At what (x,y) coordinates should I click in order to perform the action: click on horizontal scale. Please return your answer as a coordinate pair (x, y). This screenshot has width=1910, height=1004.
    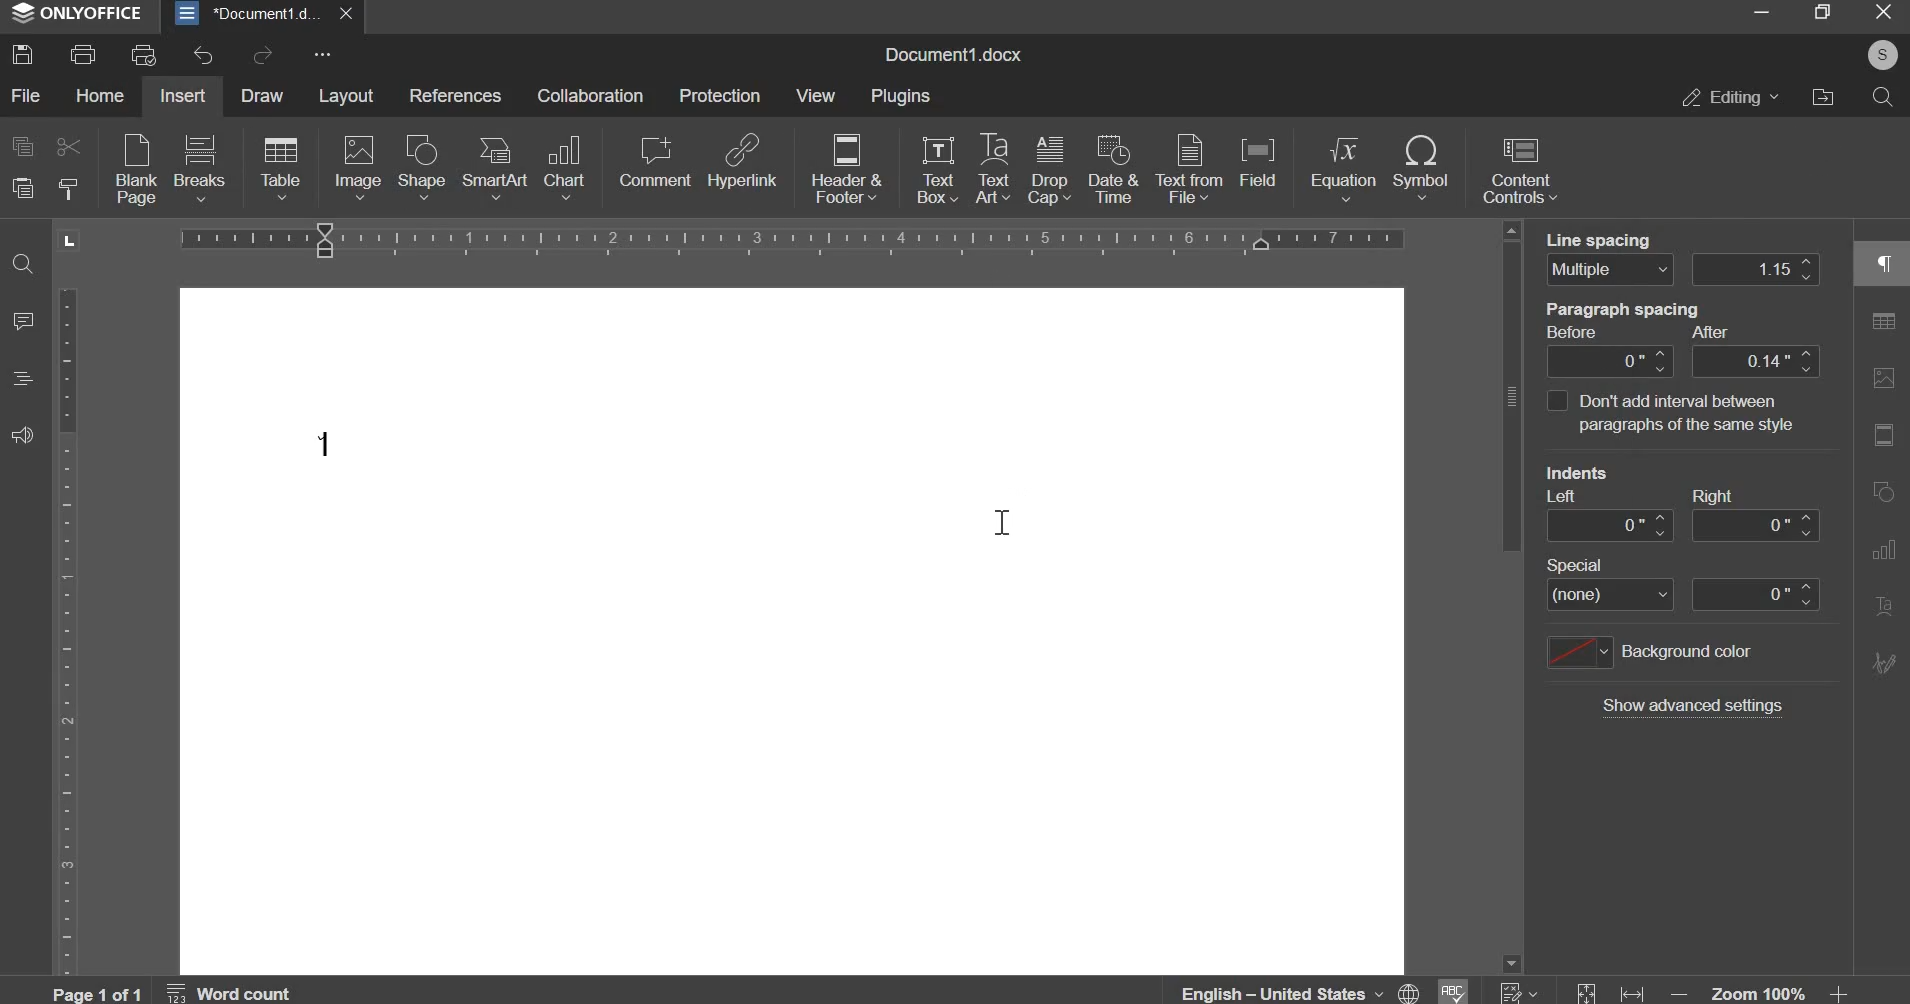
    Looking at the image, I should click on (794, 237).